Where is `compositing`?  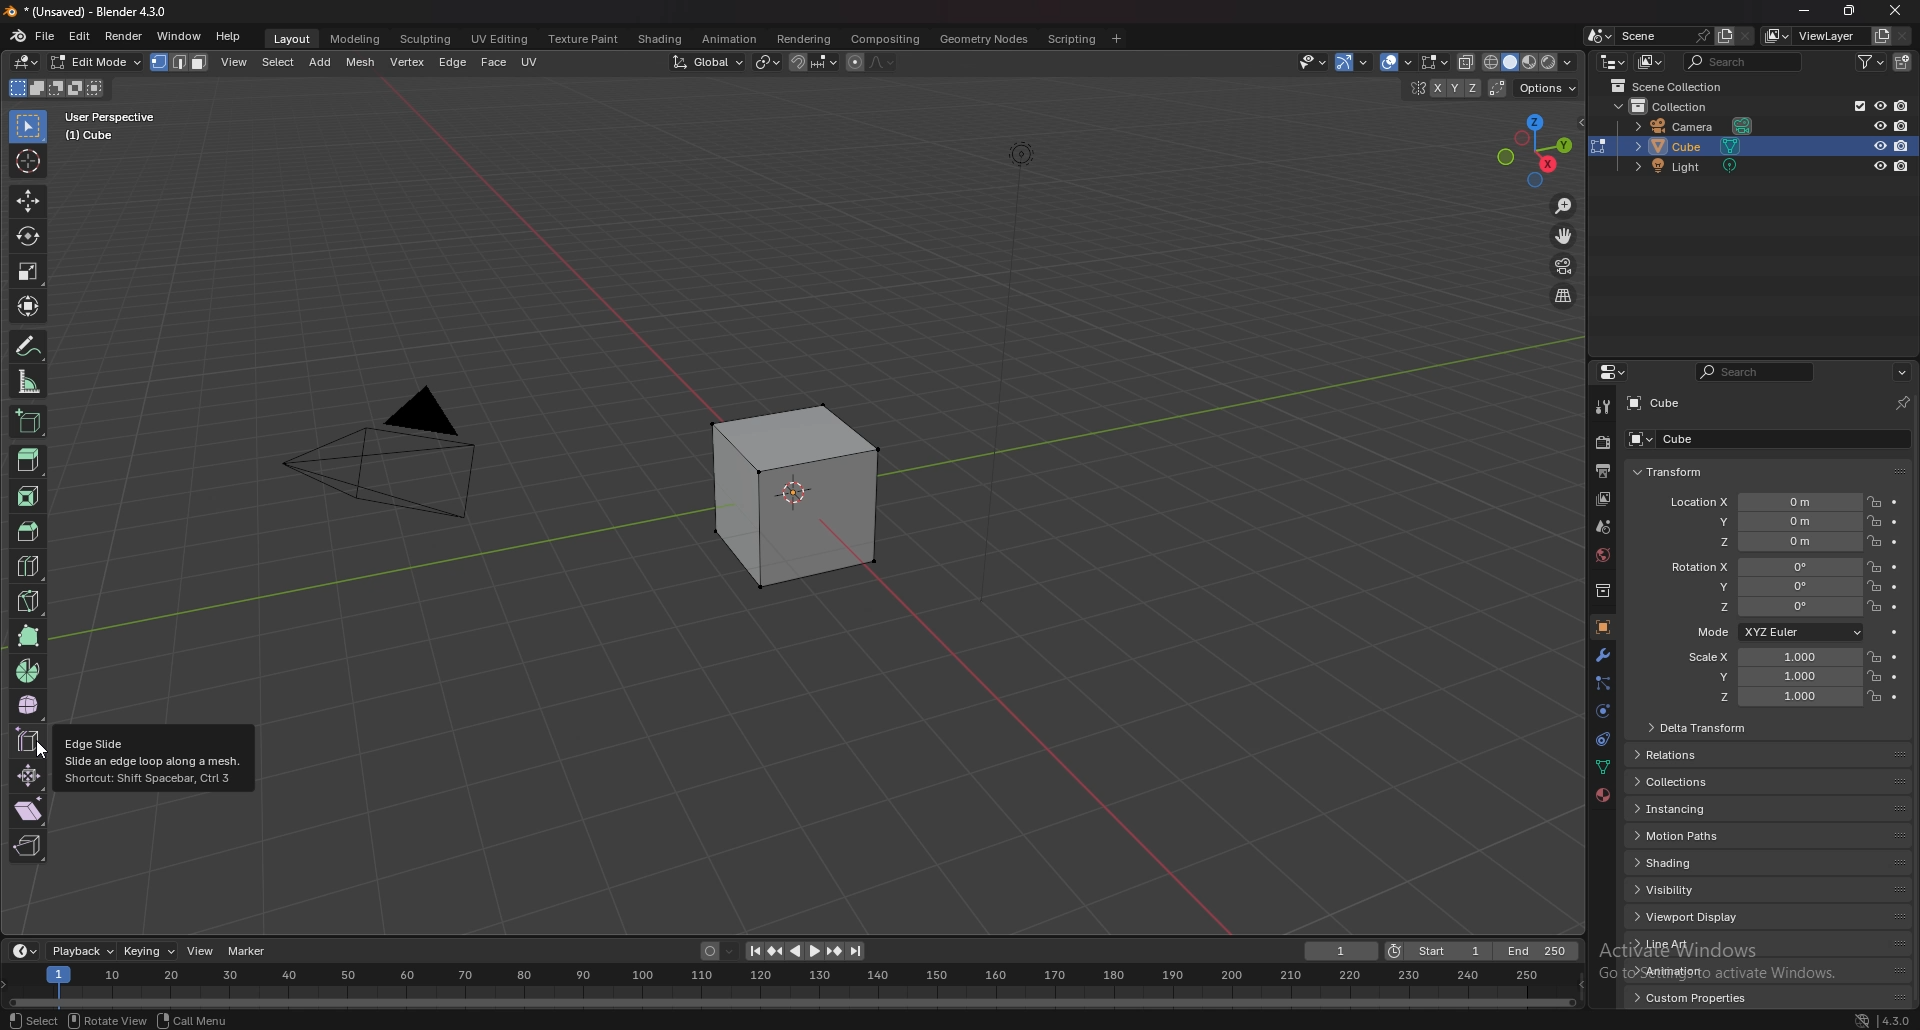
compositing is located at coordinates (886, 39).